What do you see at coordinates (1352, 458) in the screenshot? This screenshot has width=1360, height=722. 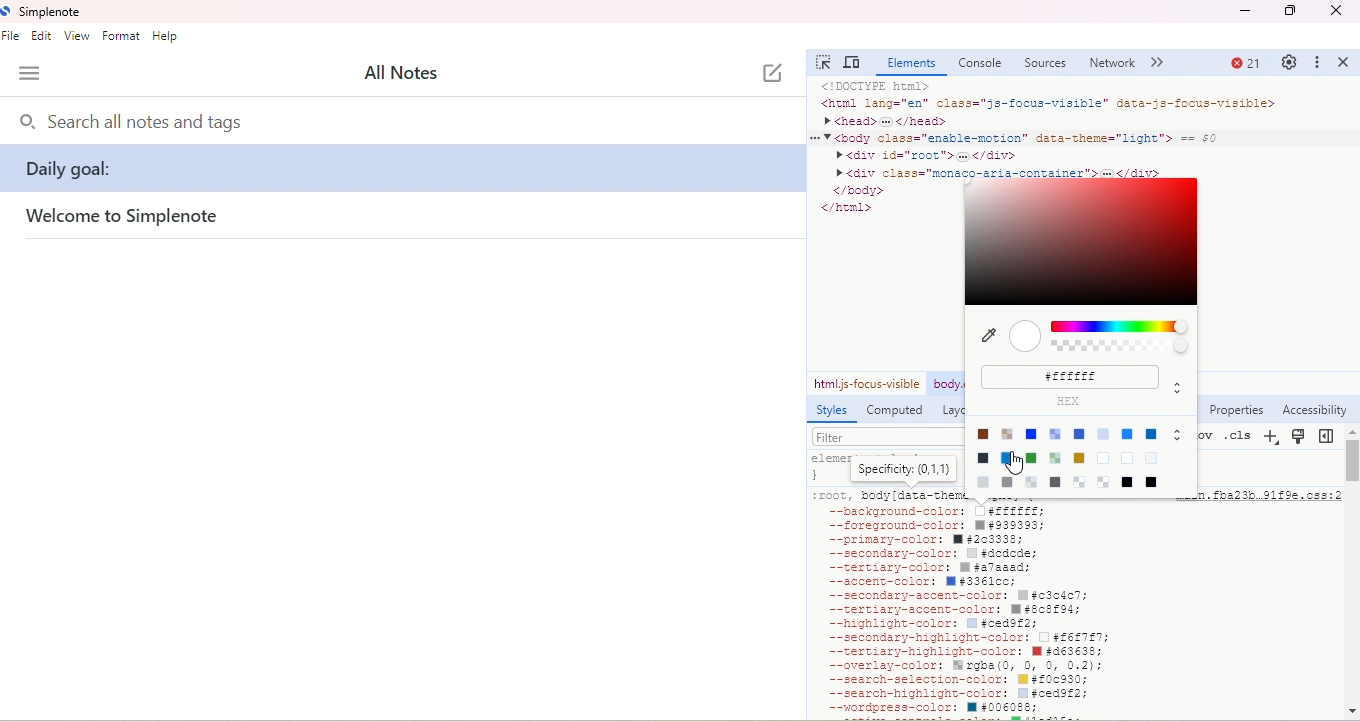 I see `vertical scroll bar` at bounding box center [1352, 458].